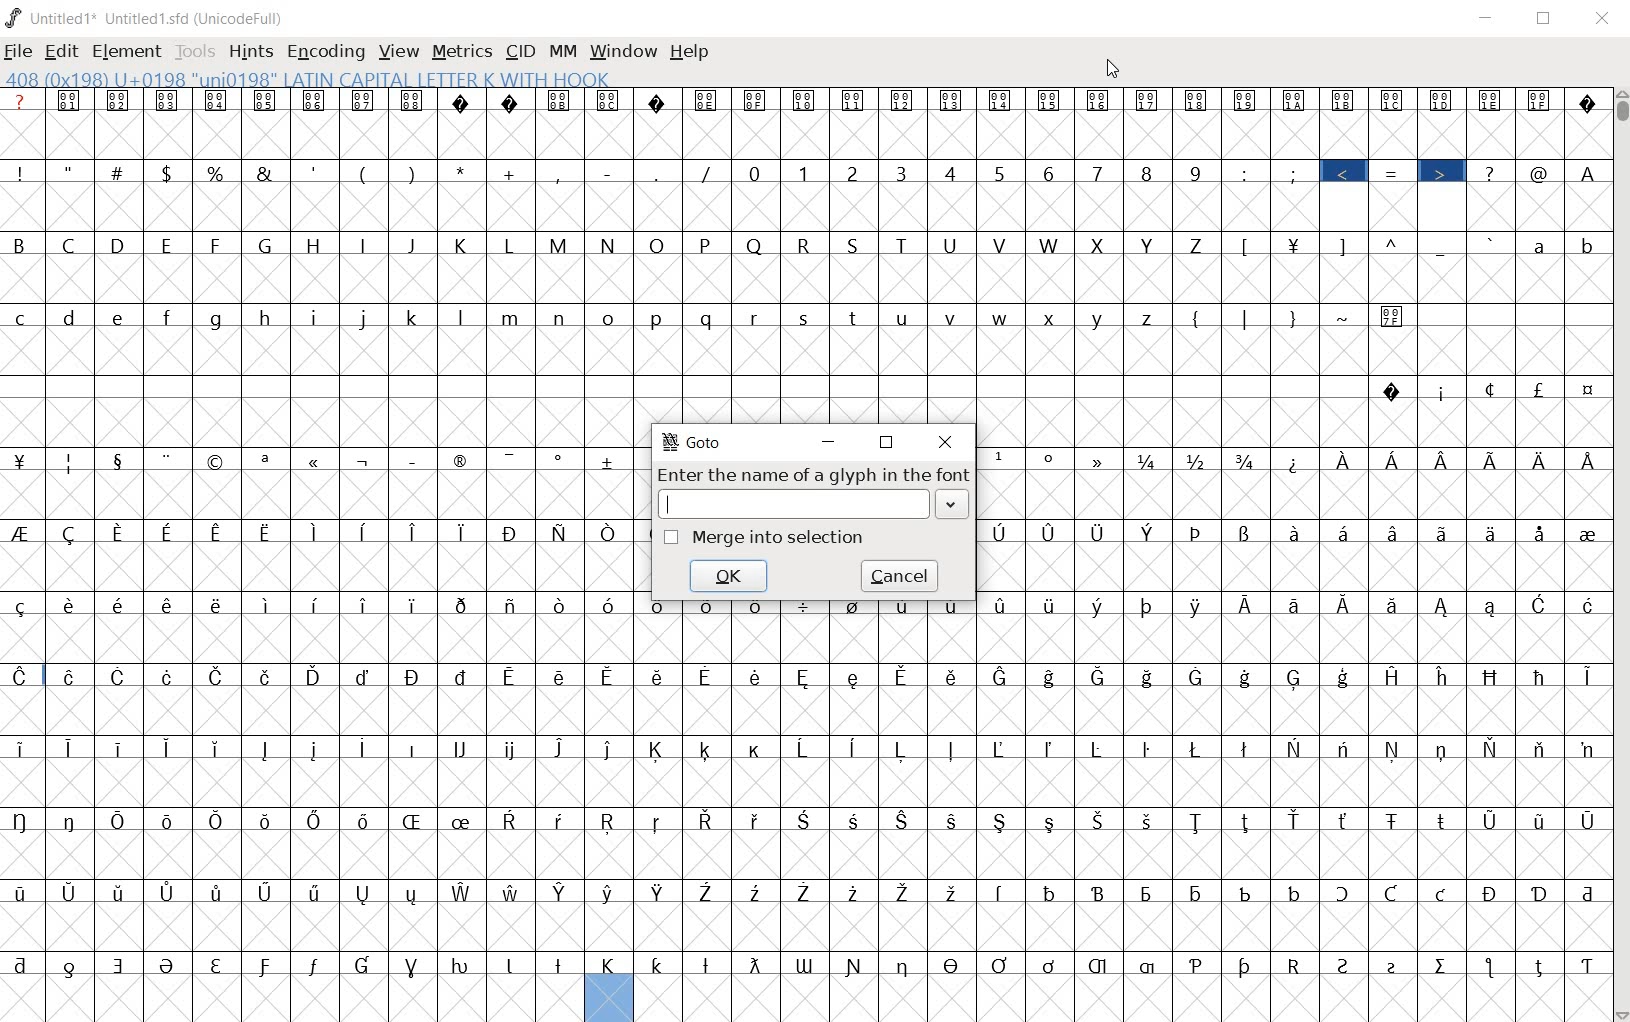 The image size is (1630, 1022). I want to click on small letters c - z, so click(588, 315).